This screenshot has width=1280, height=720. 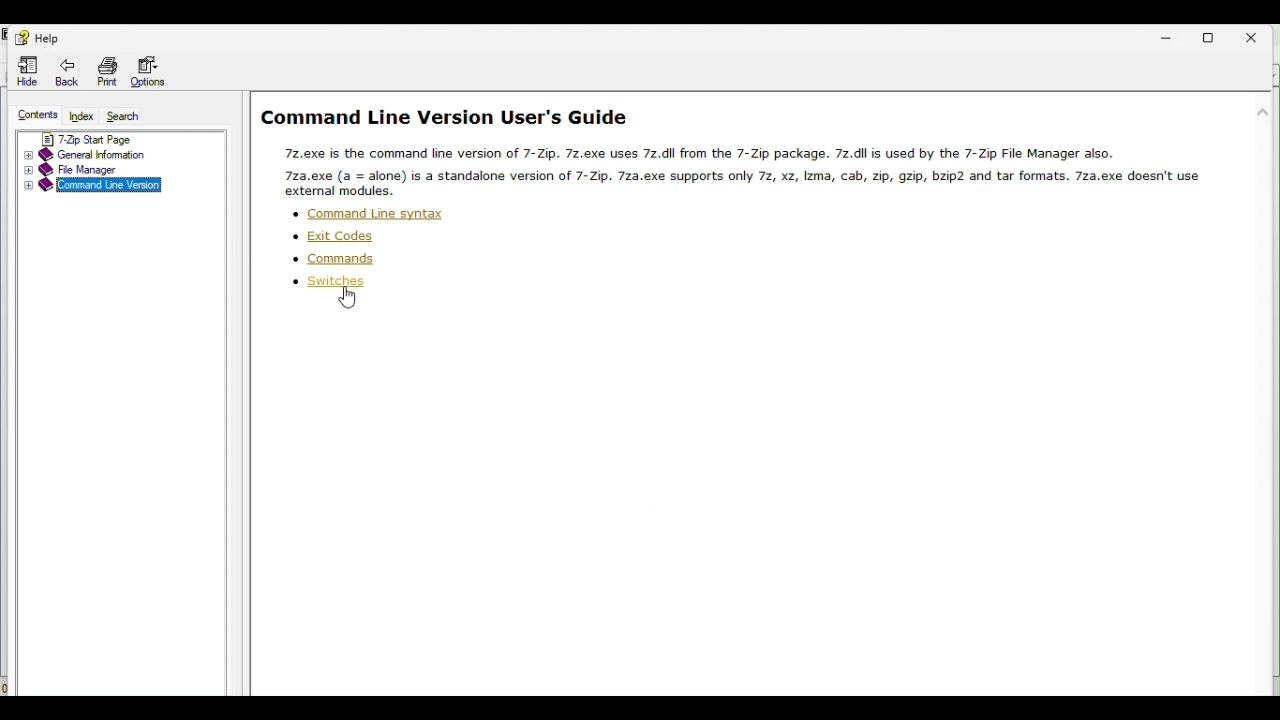 What do you see at coordinates (445, 118) in the screenshot?
I see `command line version user's guide` at bounding box center [445, 118].